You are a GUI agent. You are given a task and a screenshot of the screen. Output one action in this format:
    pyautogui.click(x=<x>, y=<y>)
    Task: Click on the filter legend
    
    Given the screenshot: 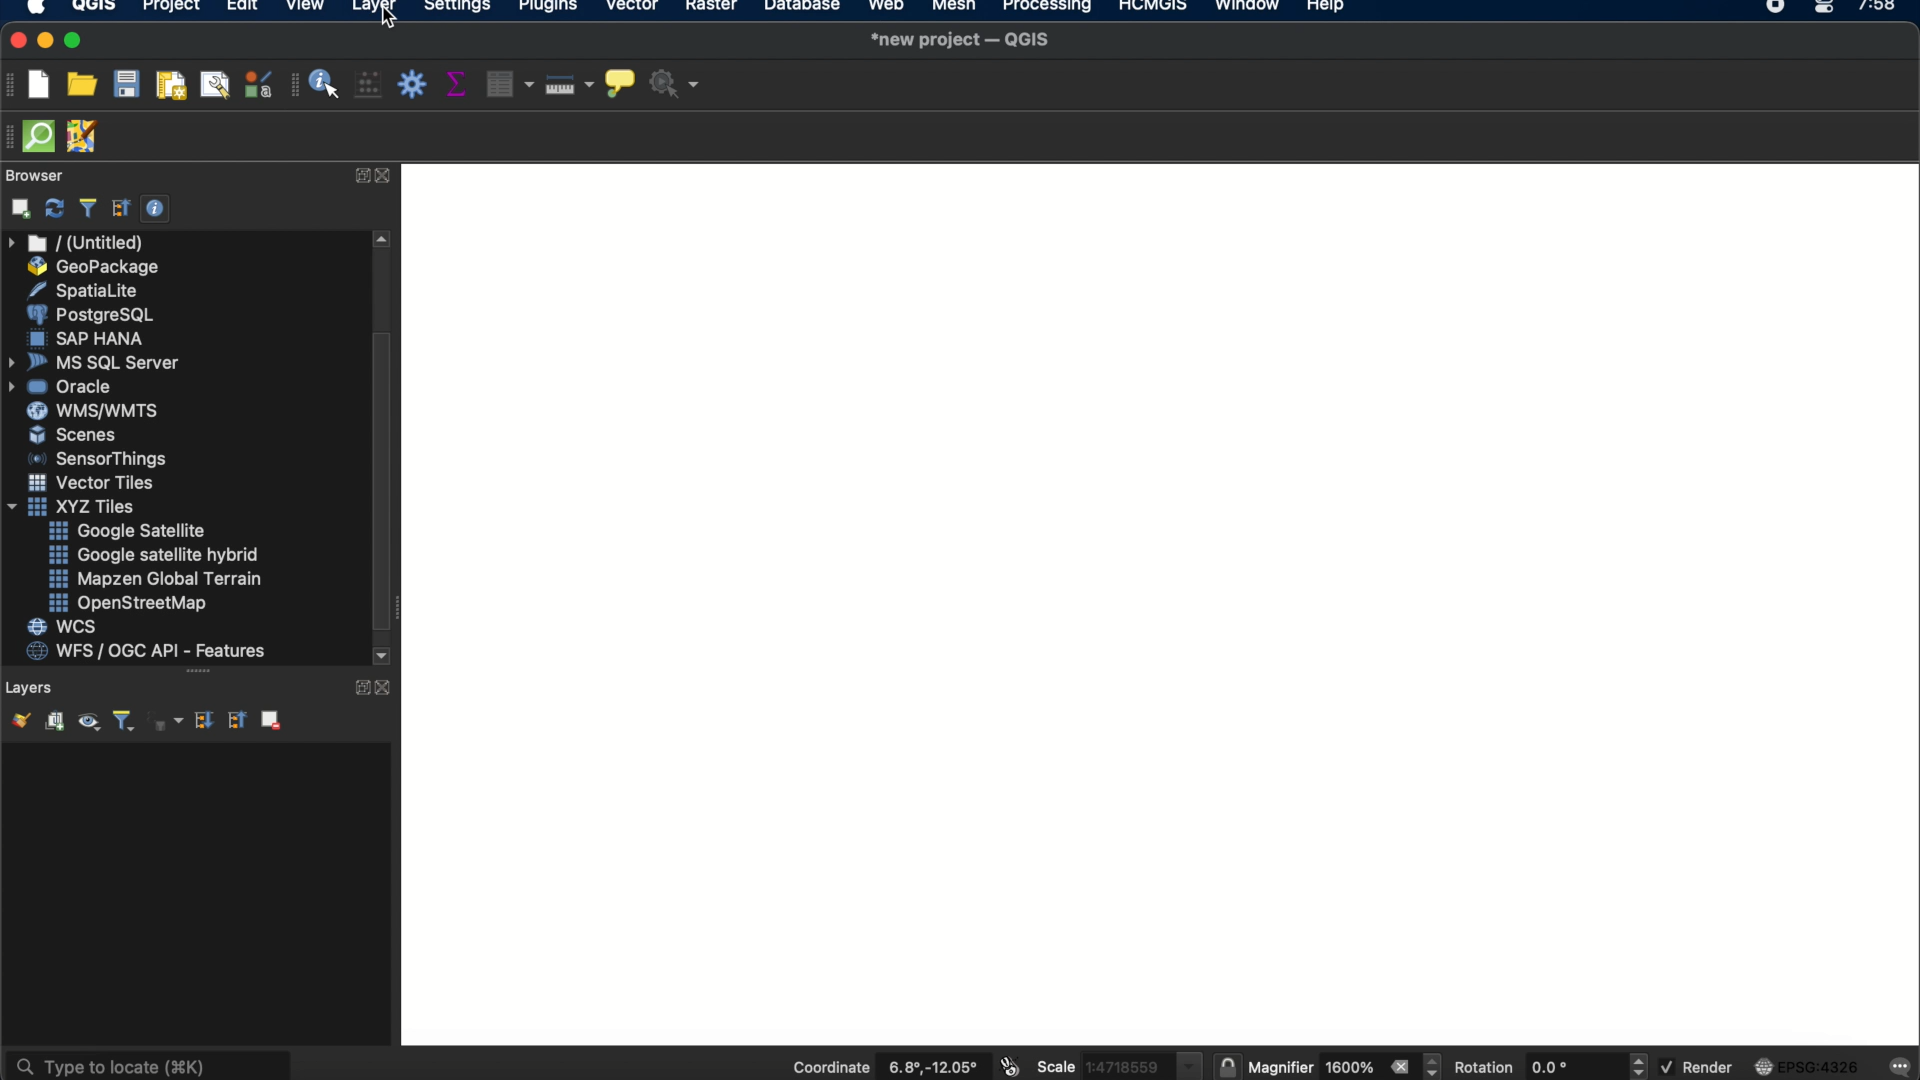 What is the action you would take?
    pyautogui.click(x=122, y=722)
    